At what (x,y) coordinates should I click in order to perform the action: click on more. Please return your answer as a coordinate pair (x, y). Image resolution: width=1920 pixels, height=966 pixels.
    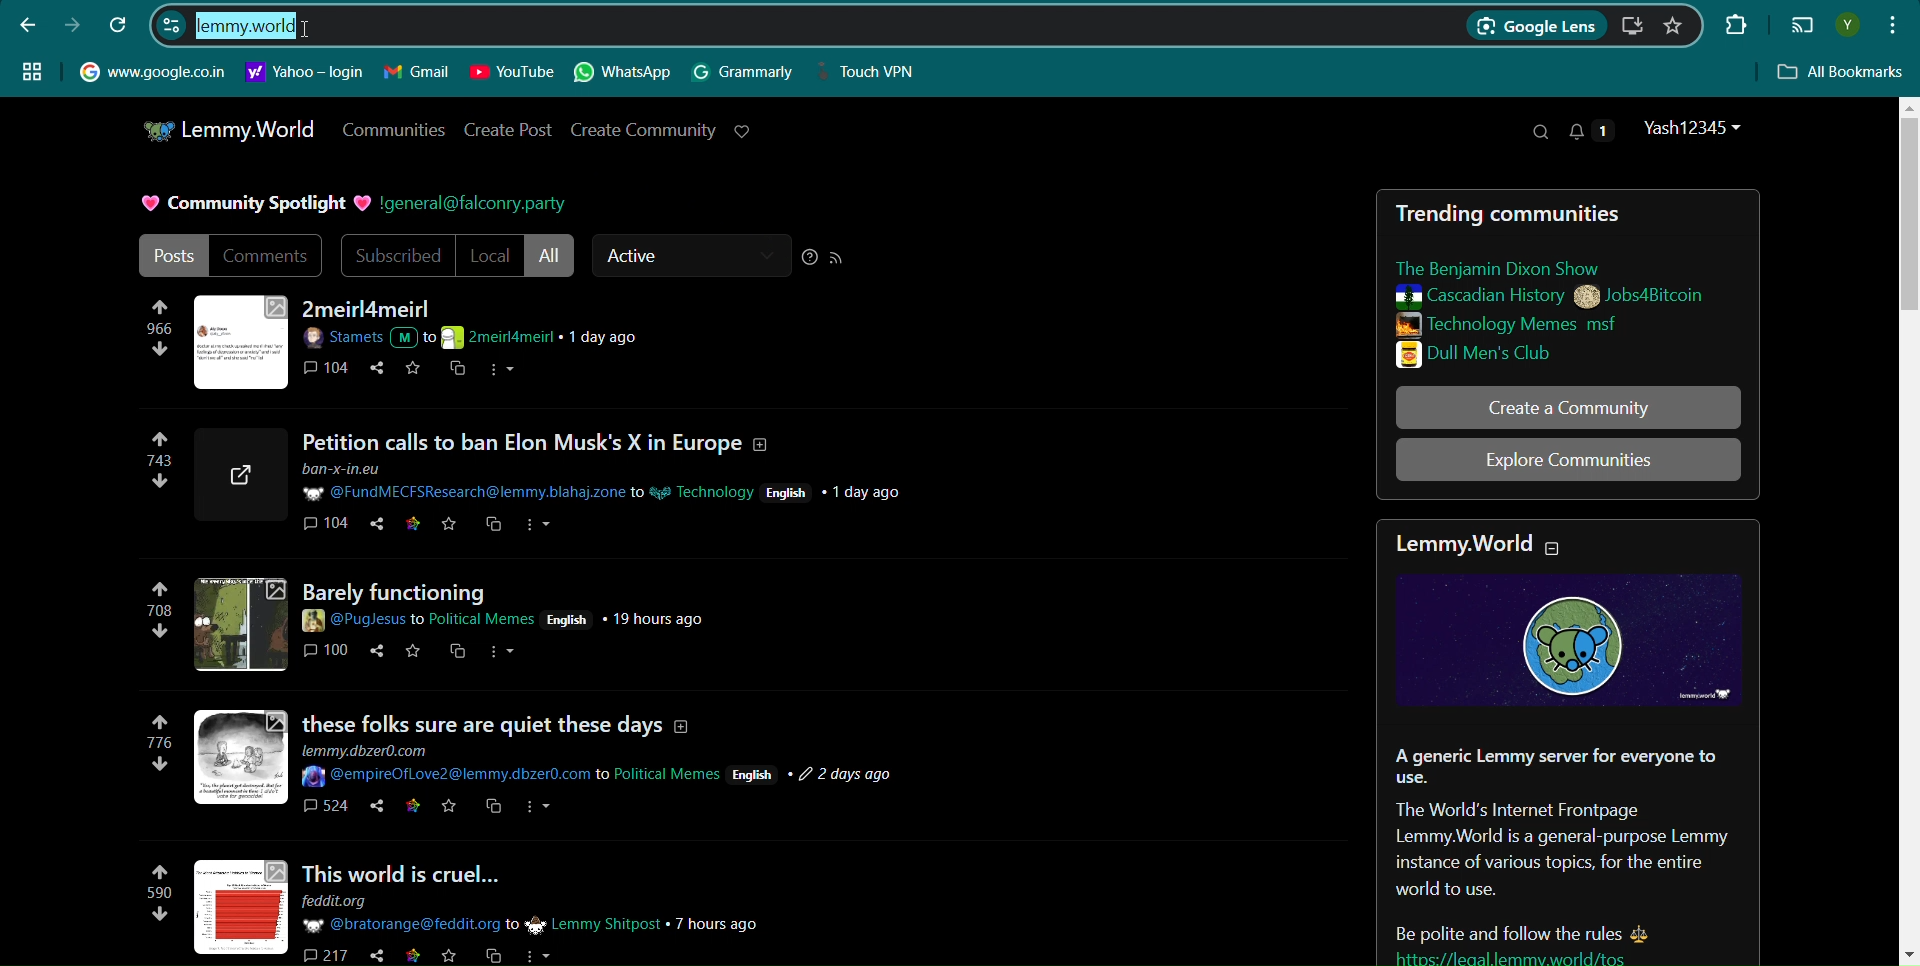
    Looking at the image, I should click on (539, 525).